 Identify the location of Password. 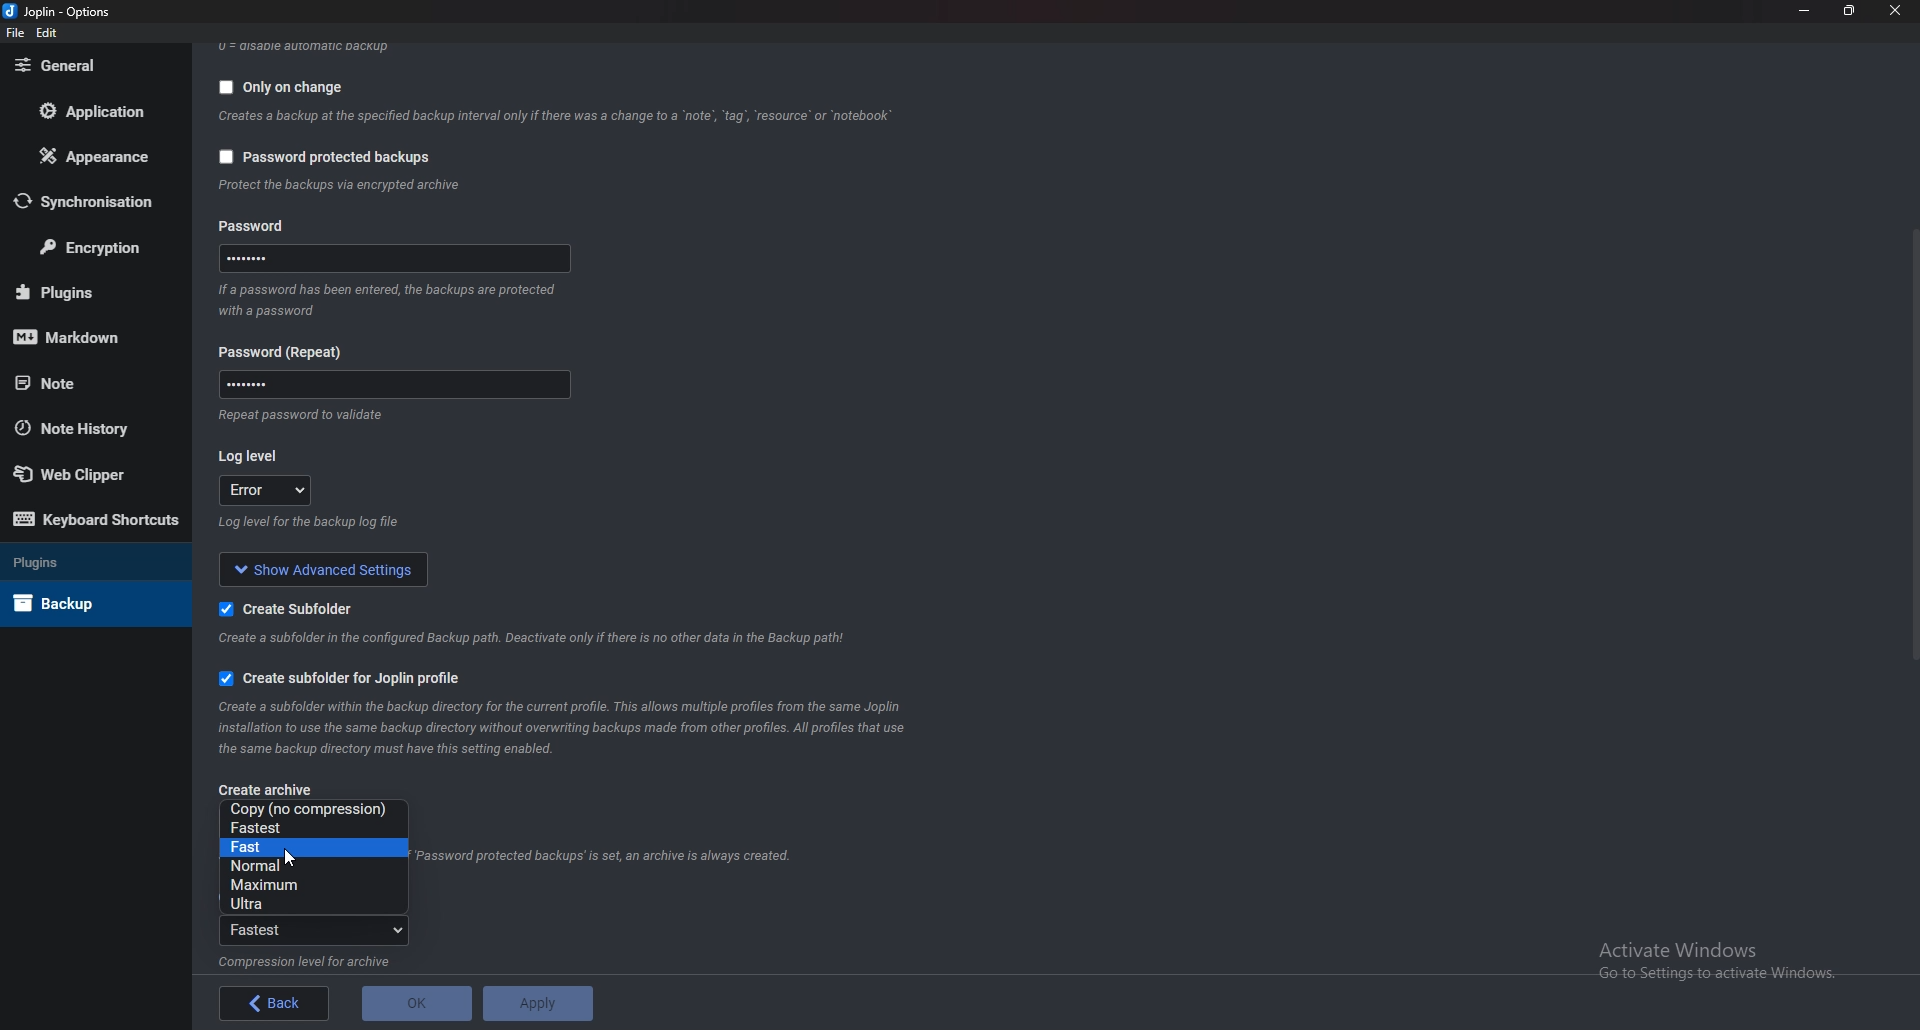
(393, 261).